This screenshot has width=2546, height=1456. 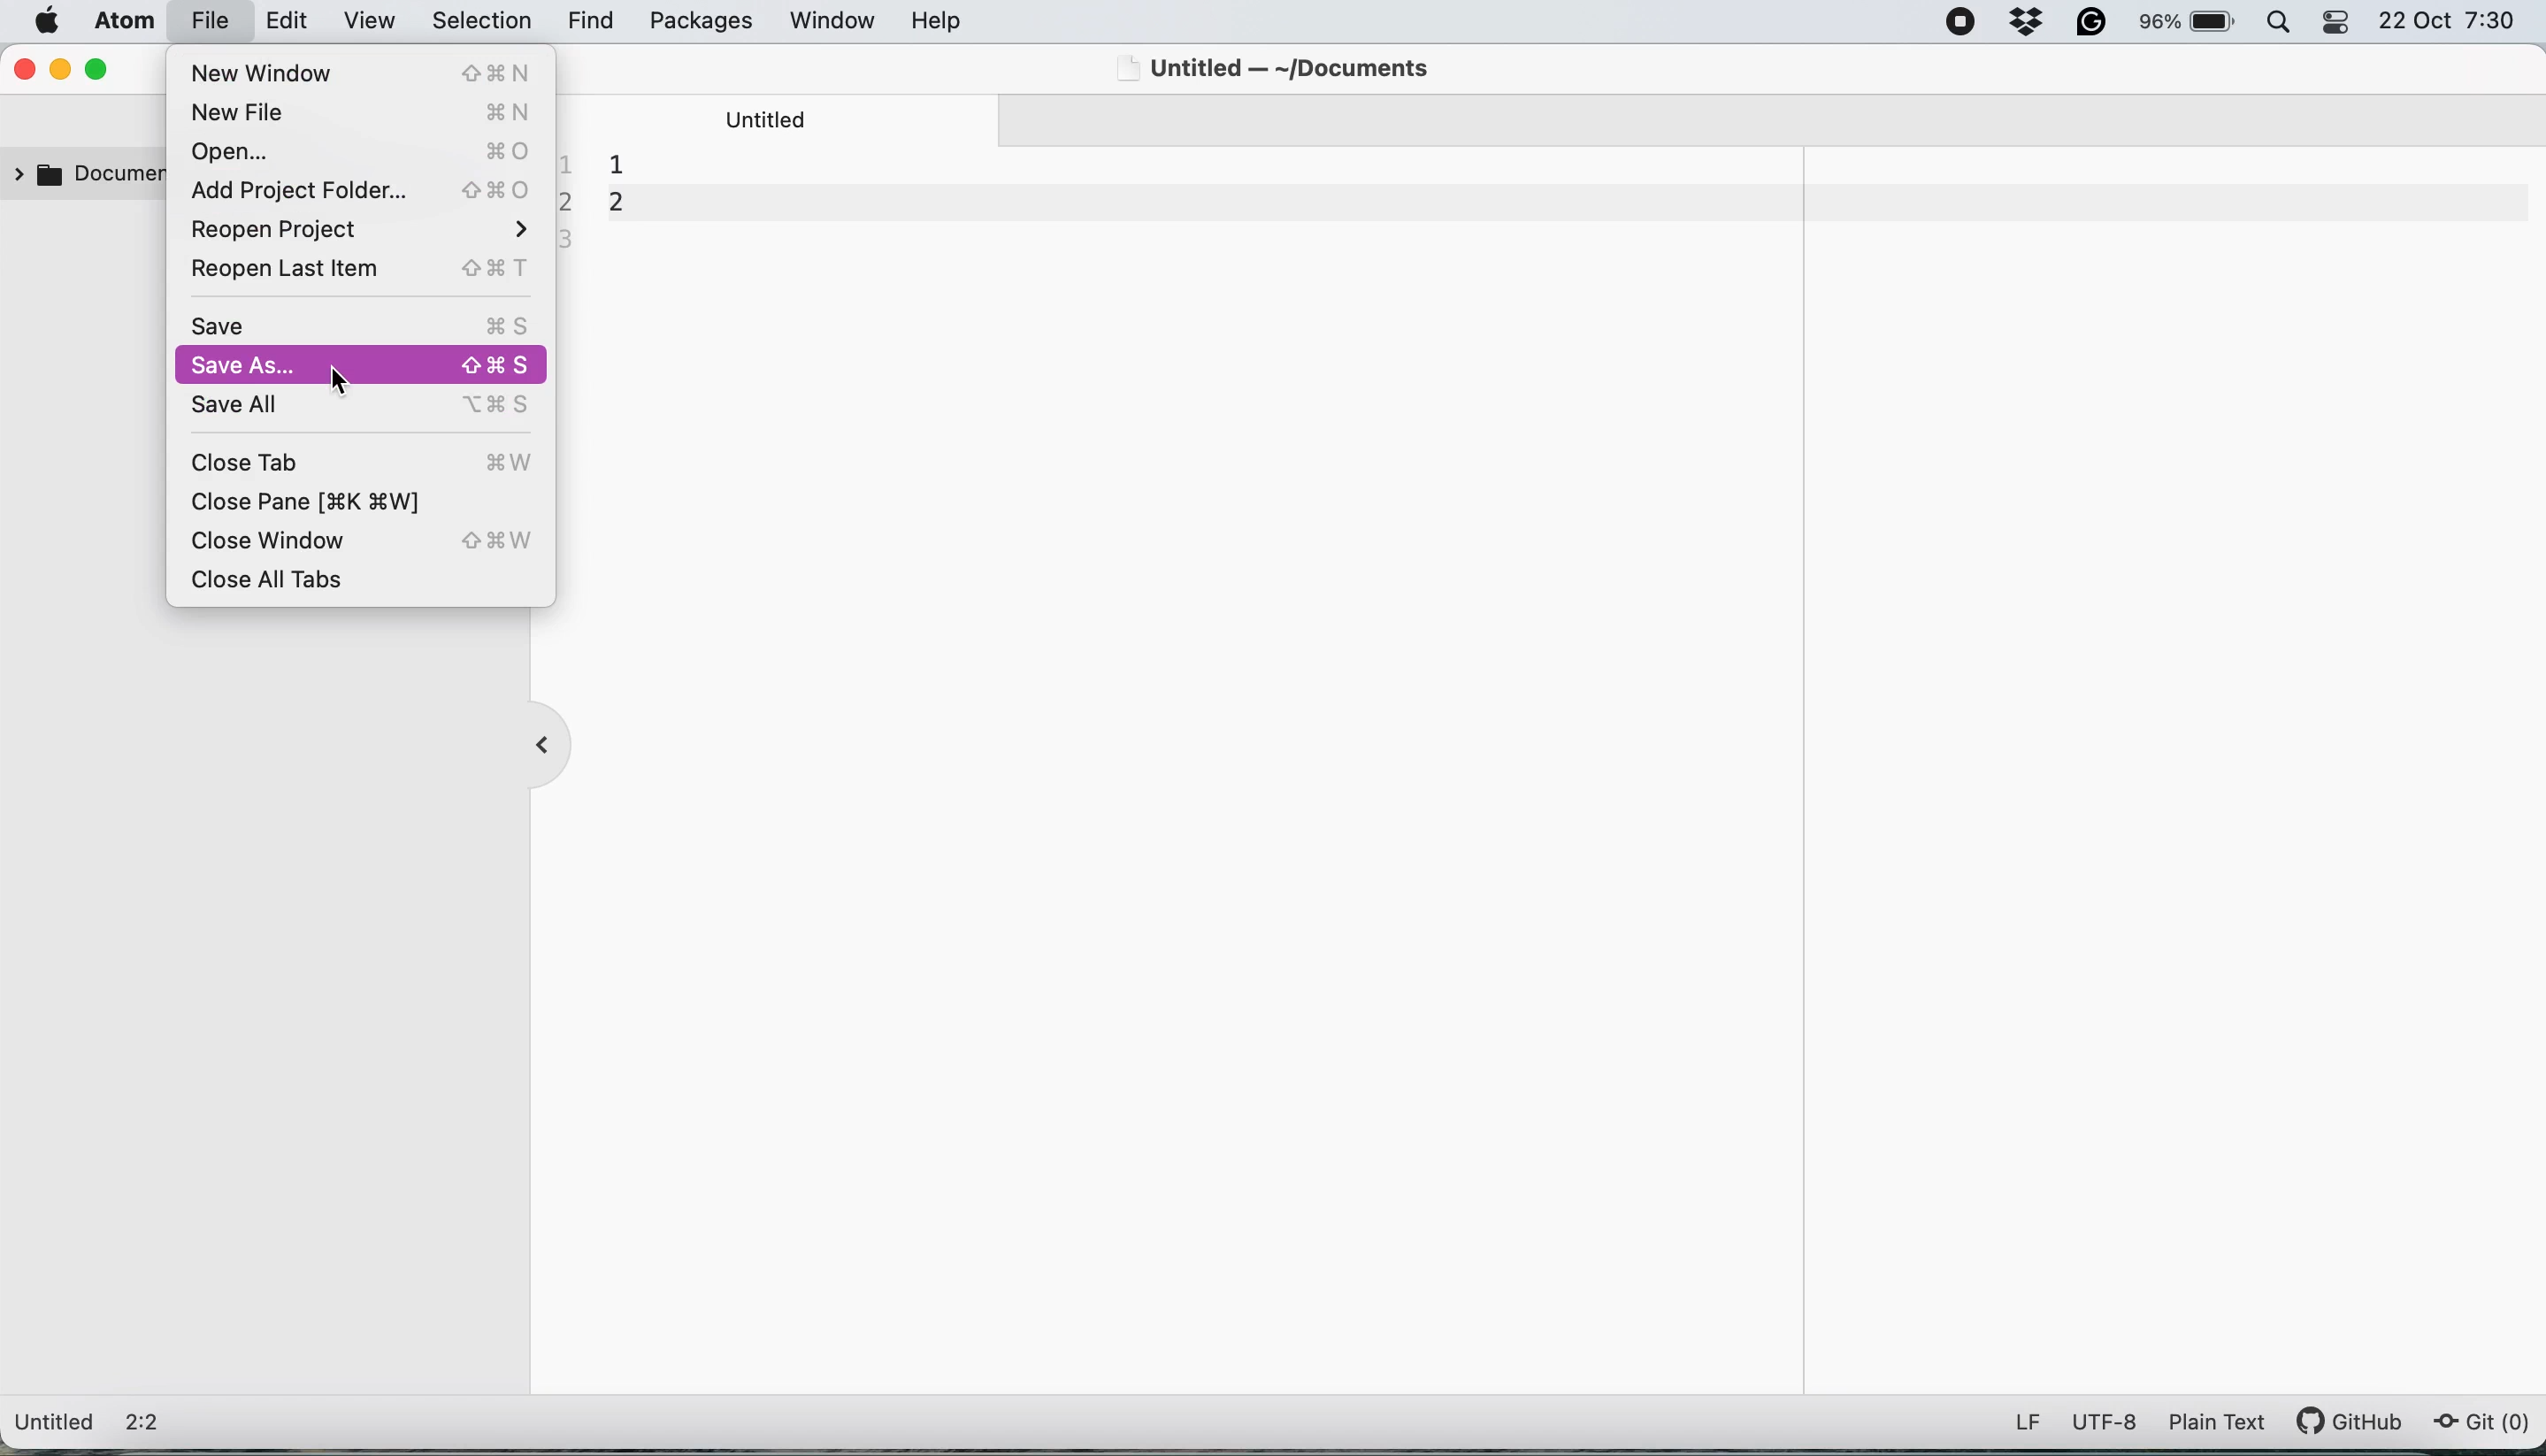 What do you see at coordinates (2082, 25) in the screenshot?
I see `grammarly` at bounding box center [2082, 25].